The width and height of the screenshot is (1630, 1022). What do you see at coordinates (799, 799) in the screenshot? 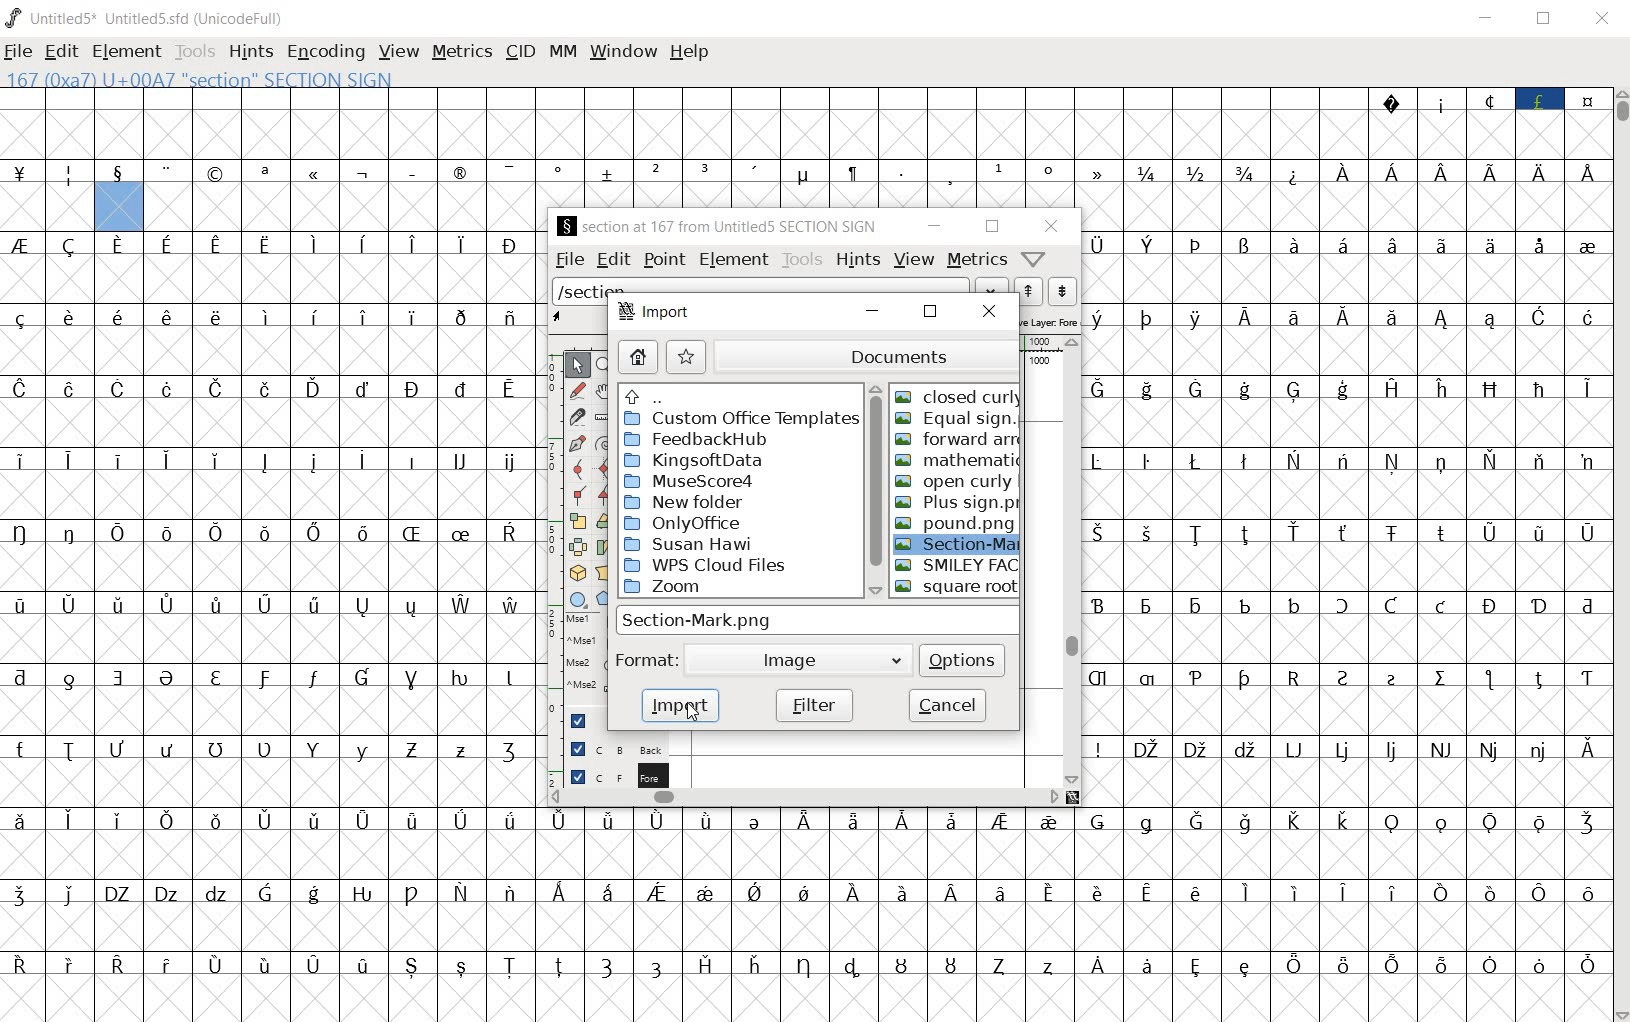
I see `scrollbar` at bounding box center [799, 799].